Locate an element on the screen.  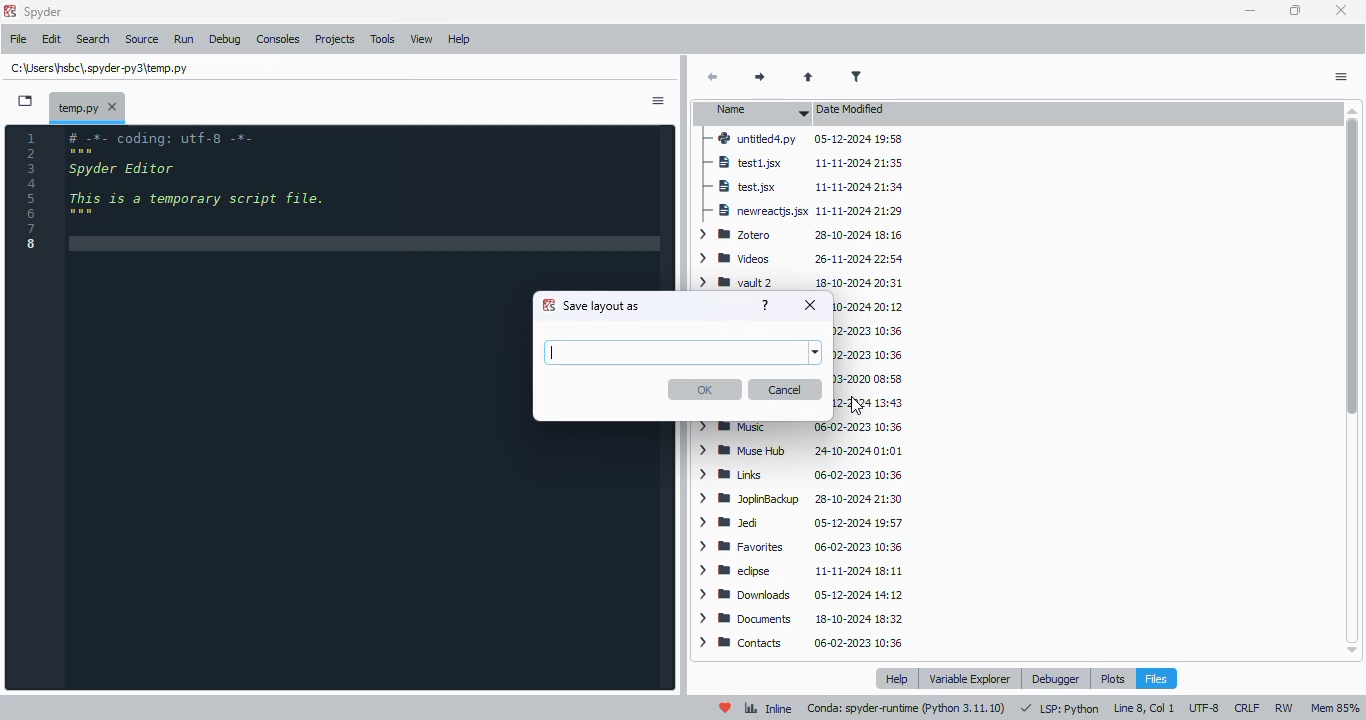
Music is located at coordinates (801, 426).